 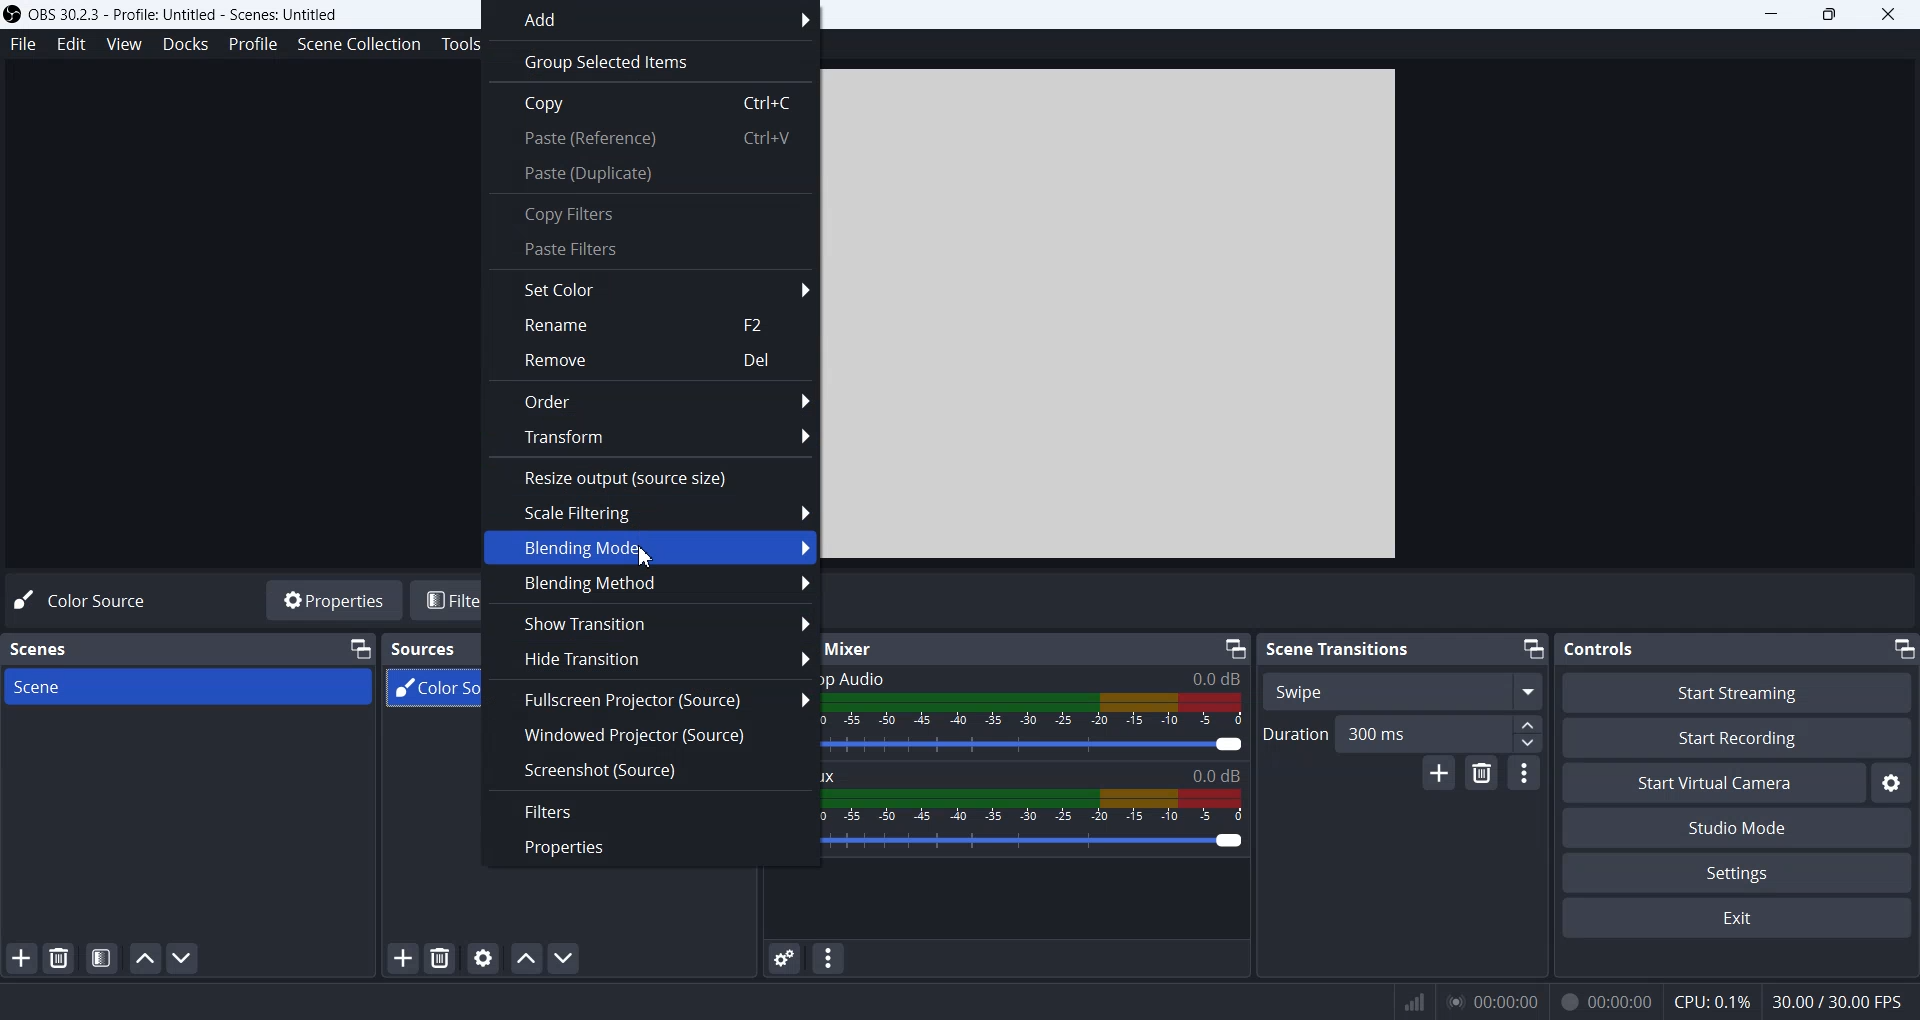 I want to click on Settings, so click(x=1738, y=872).